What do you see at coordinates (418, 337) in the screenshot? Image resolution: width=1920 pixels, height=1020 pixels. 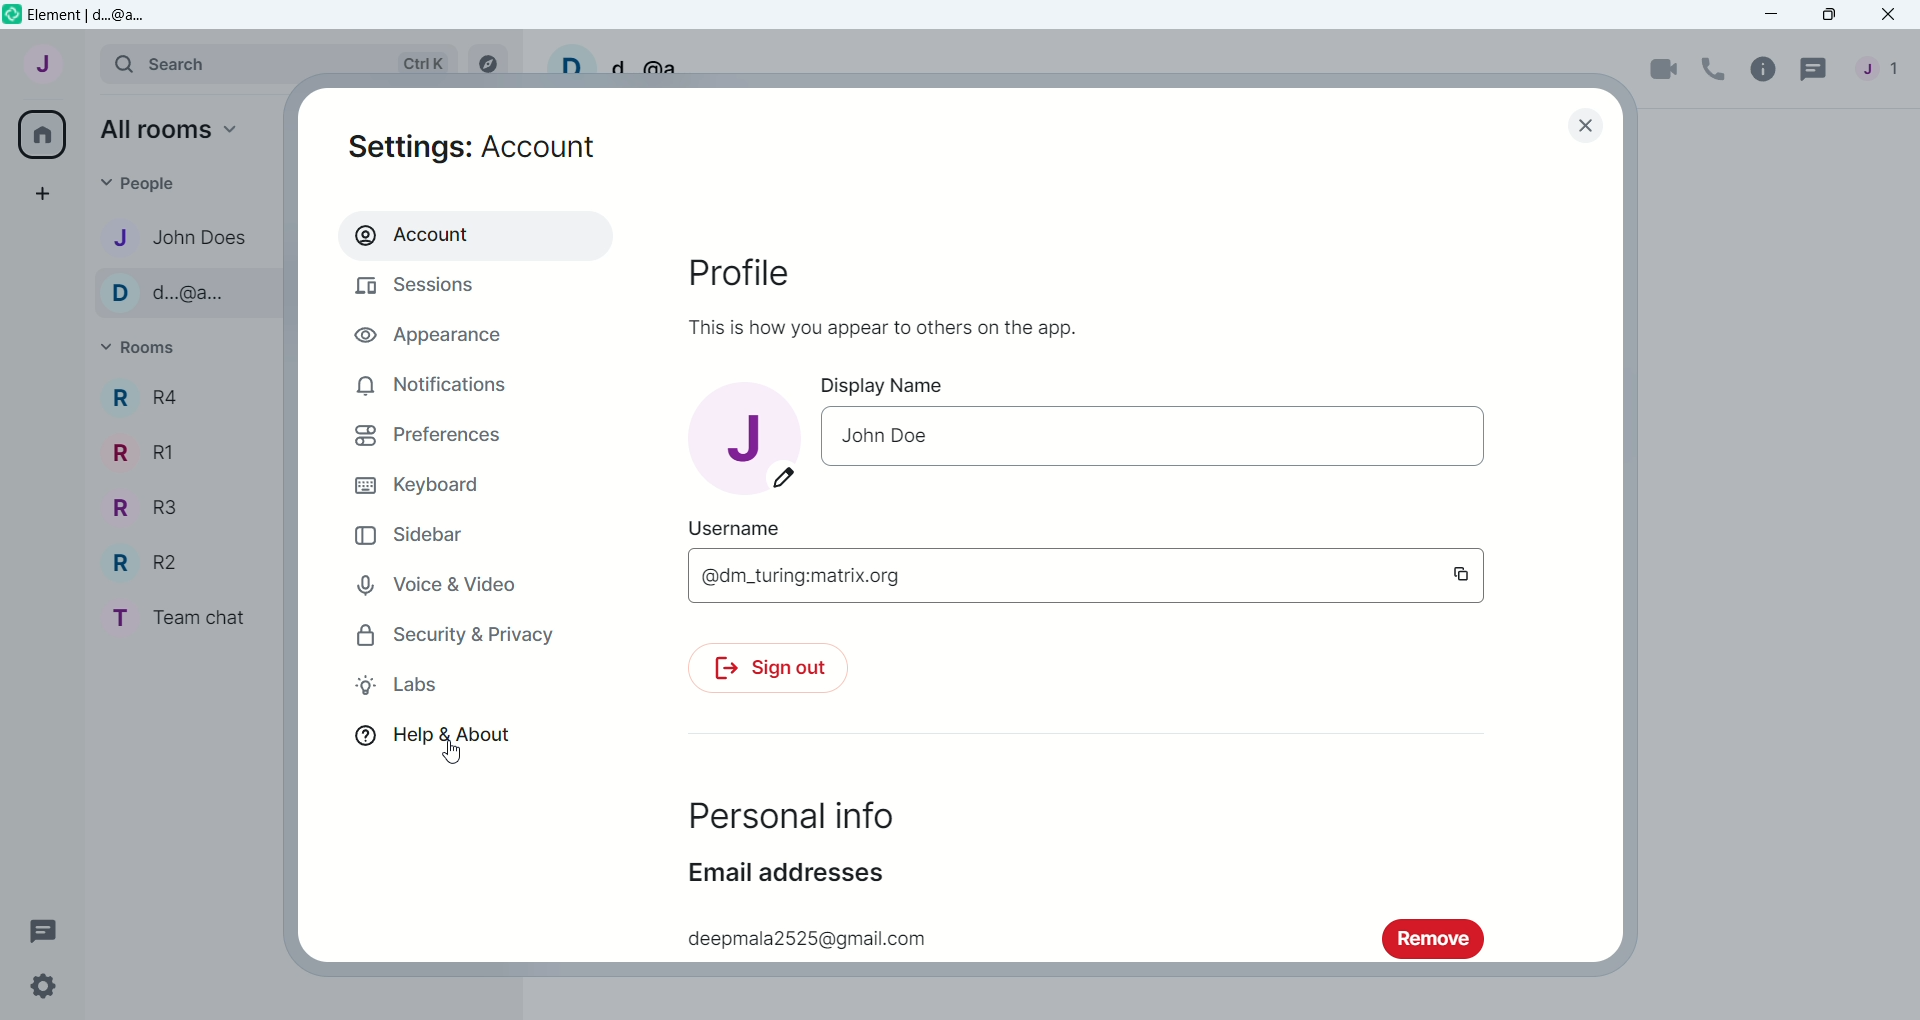 I see `Appearance` at bounding box center [418, 337].